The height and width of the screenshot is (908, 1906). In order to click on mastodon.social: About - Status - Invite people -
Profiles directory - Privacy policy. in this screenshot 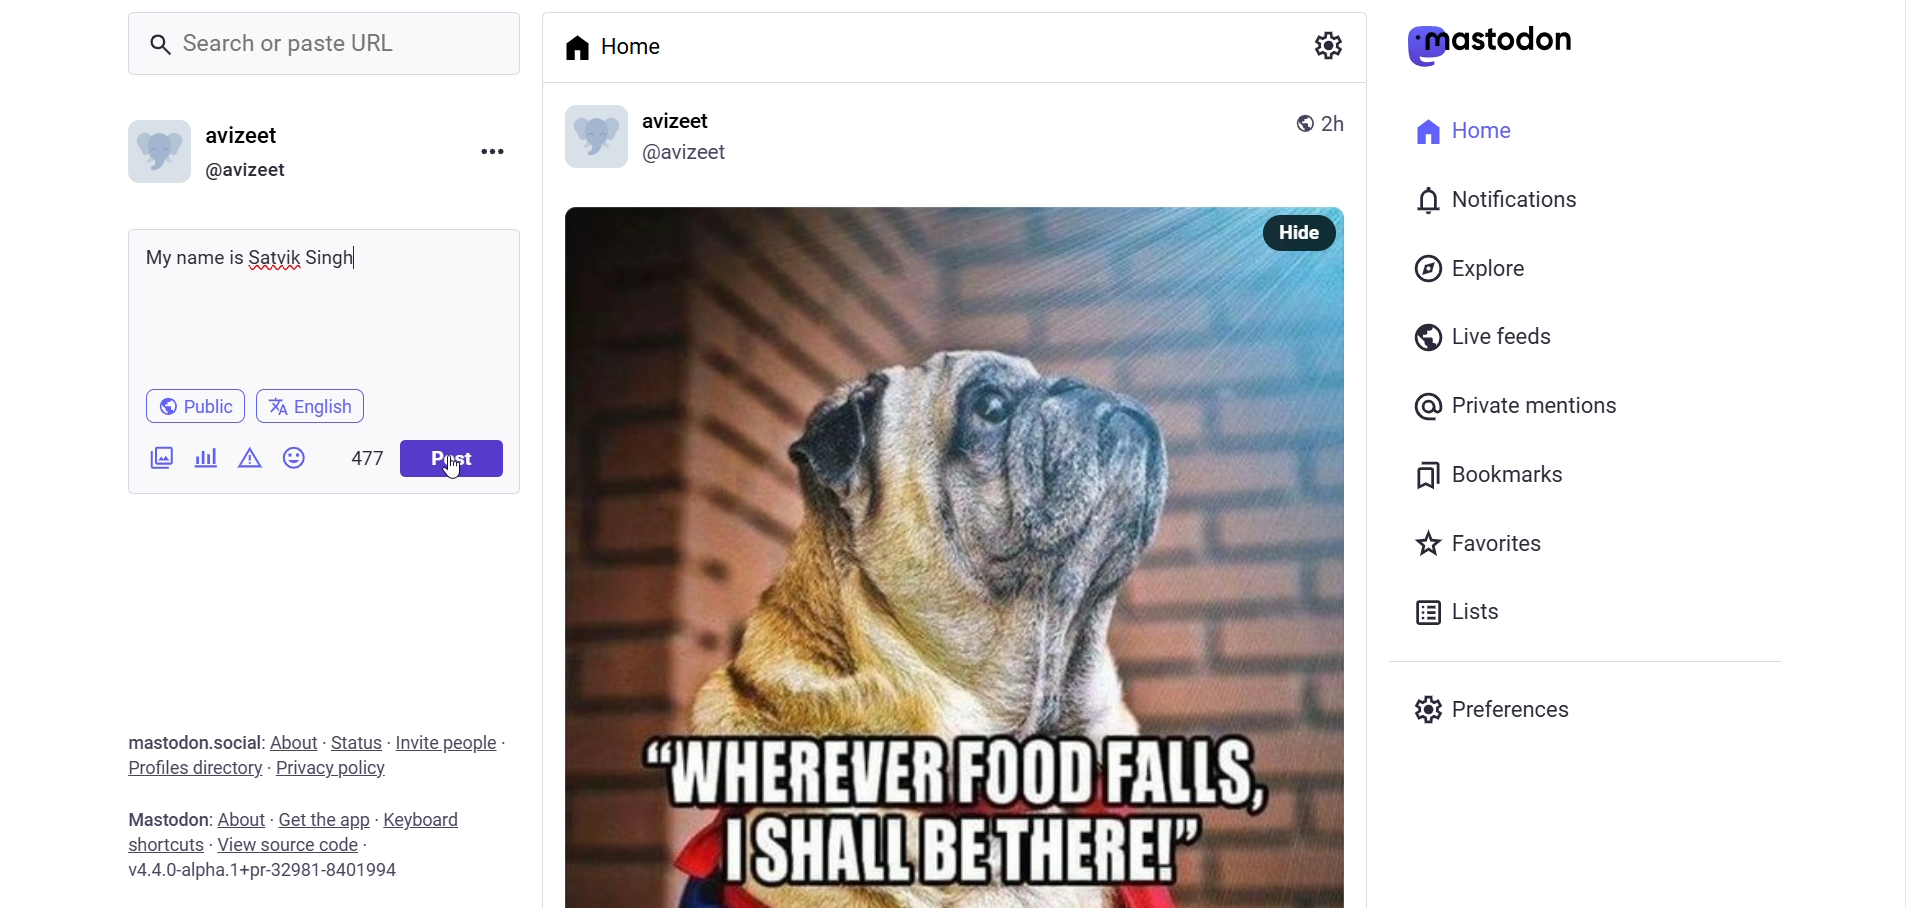, I will do `click(312, 756)`.